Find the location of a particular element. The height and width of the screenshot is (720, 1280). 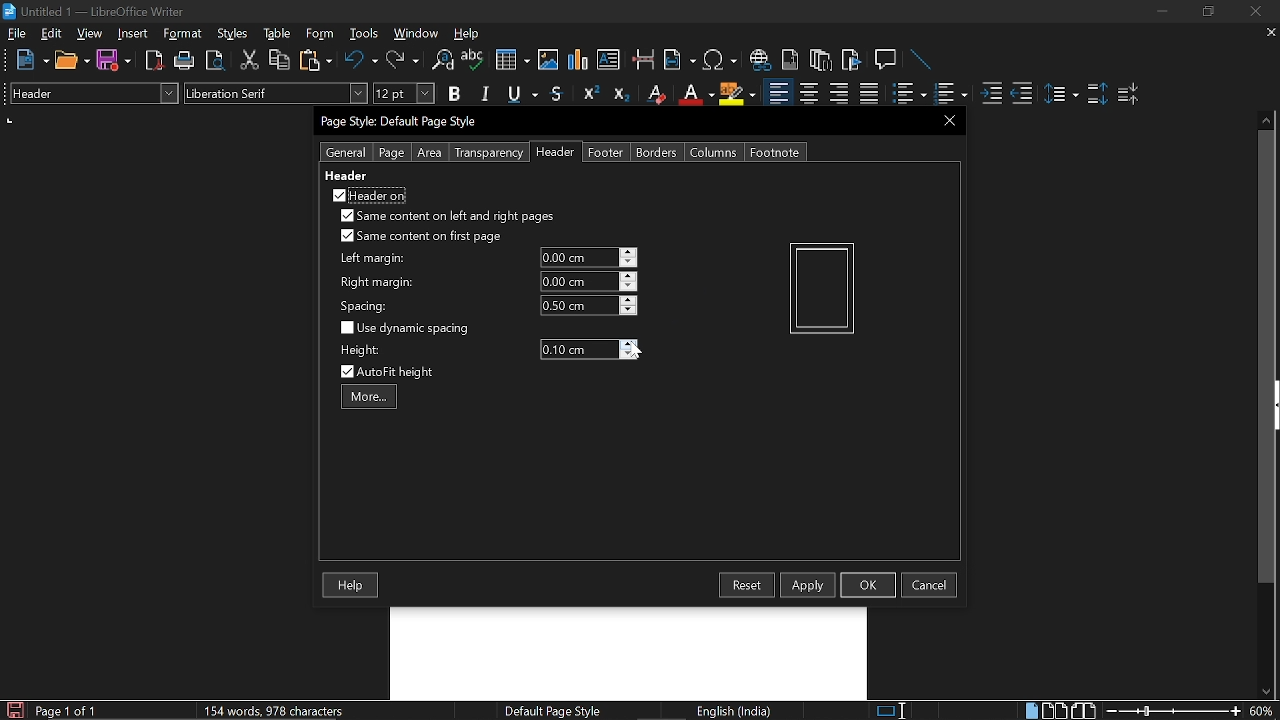

left margin is located at coordinates (370, 259).